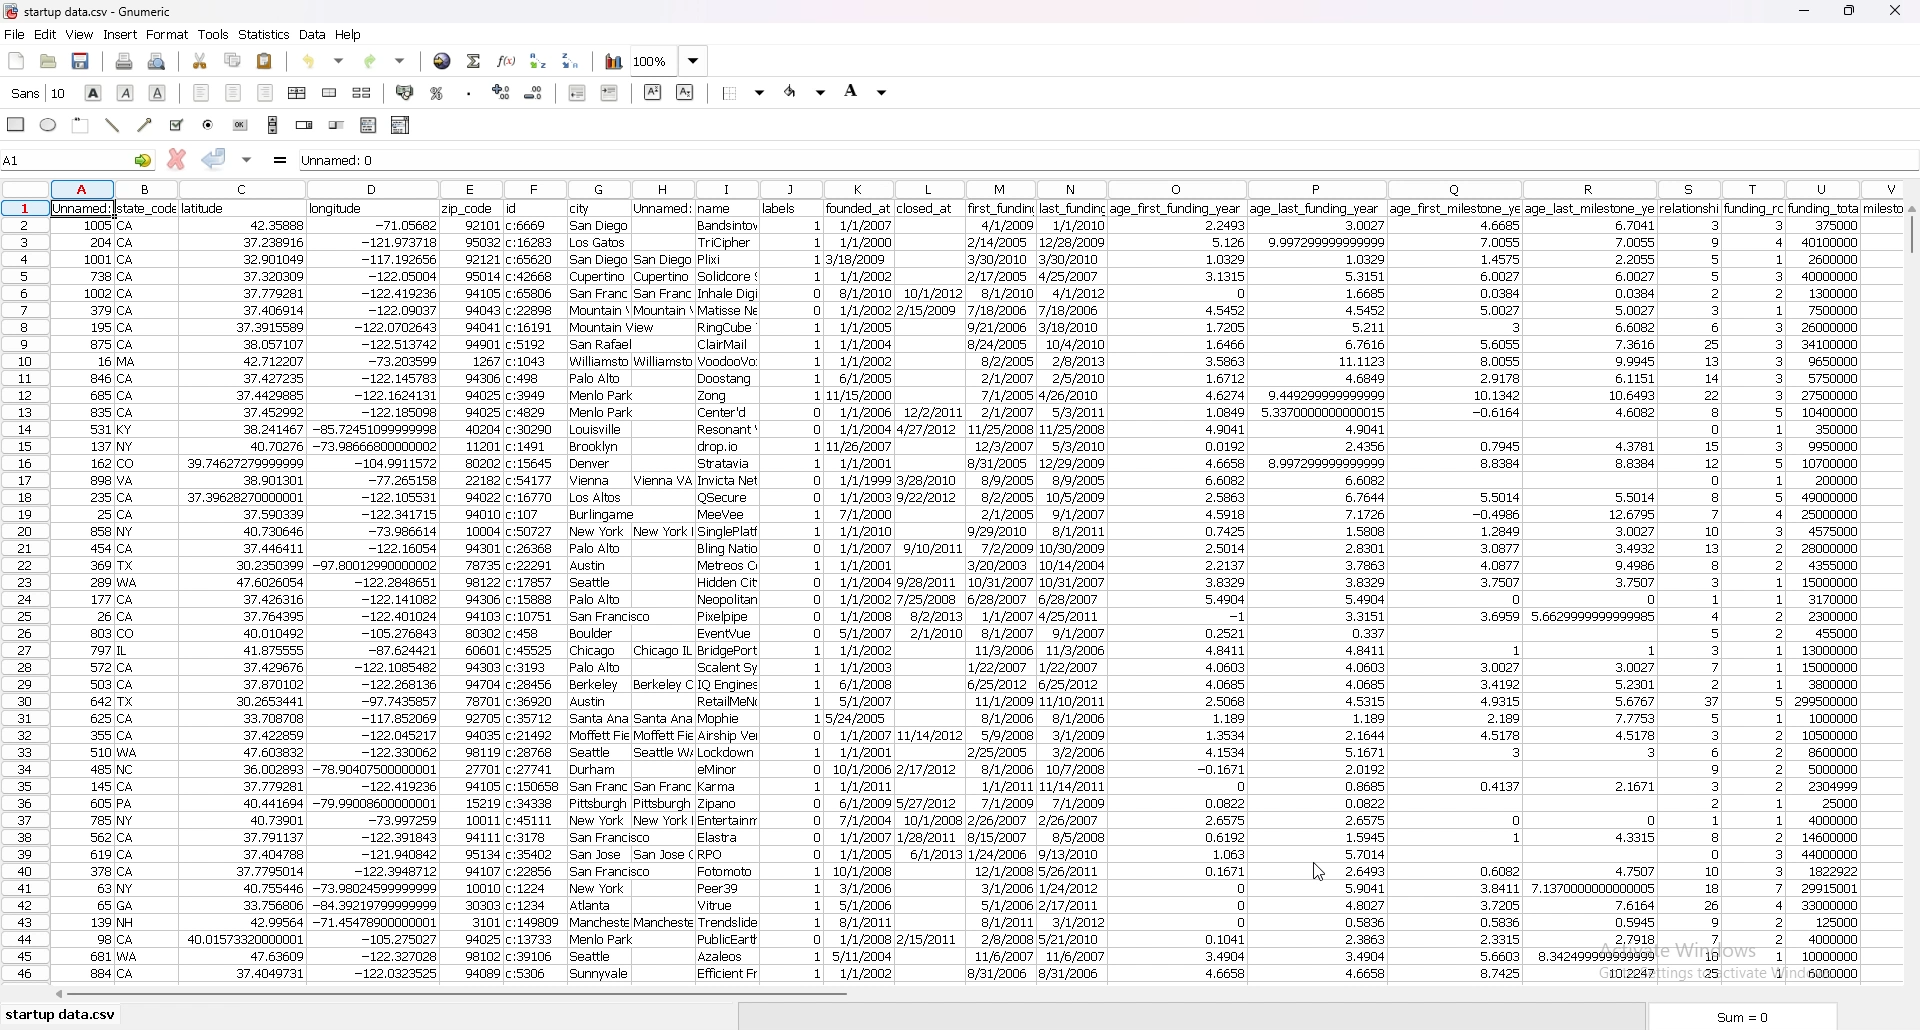  Describe the element at coordinates (538, 61) in the screenshot. I see `sort ascending` at that location.